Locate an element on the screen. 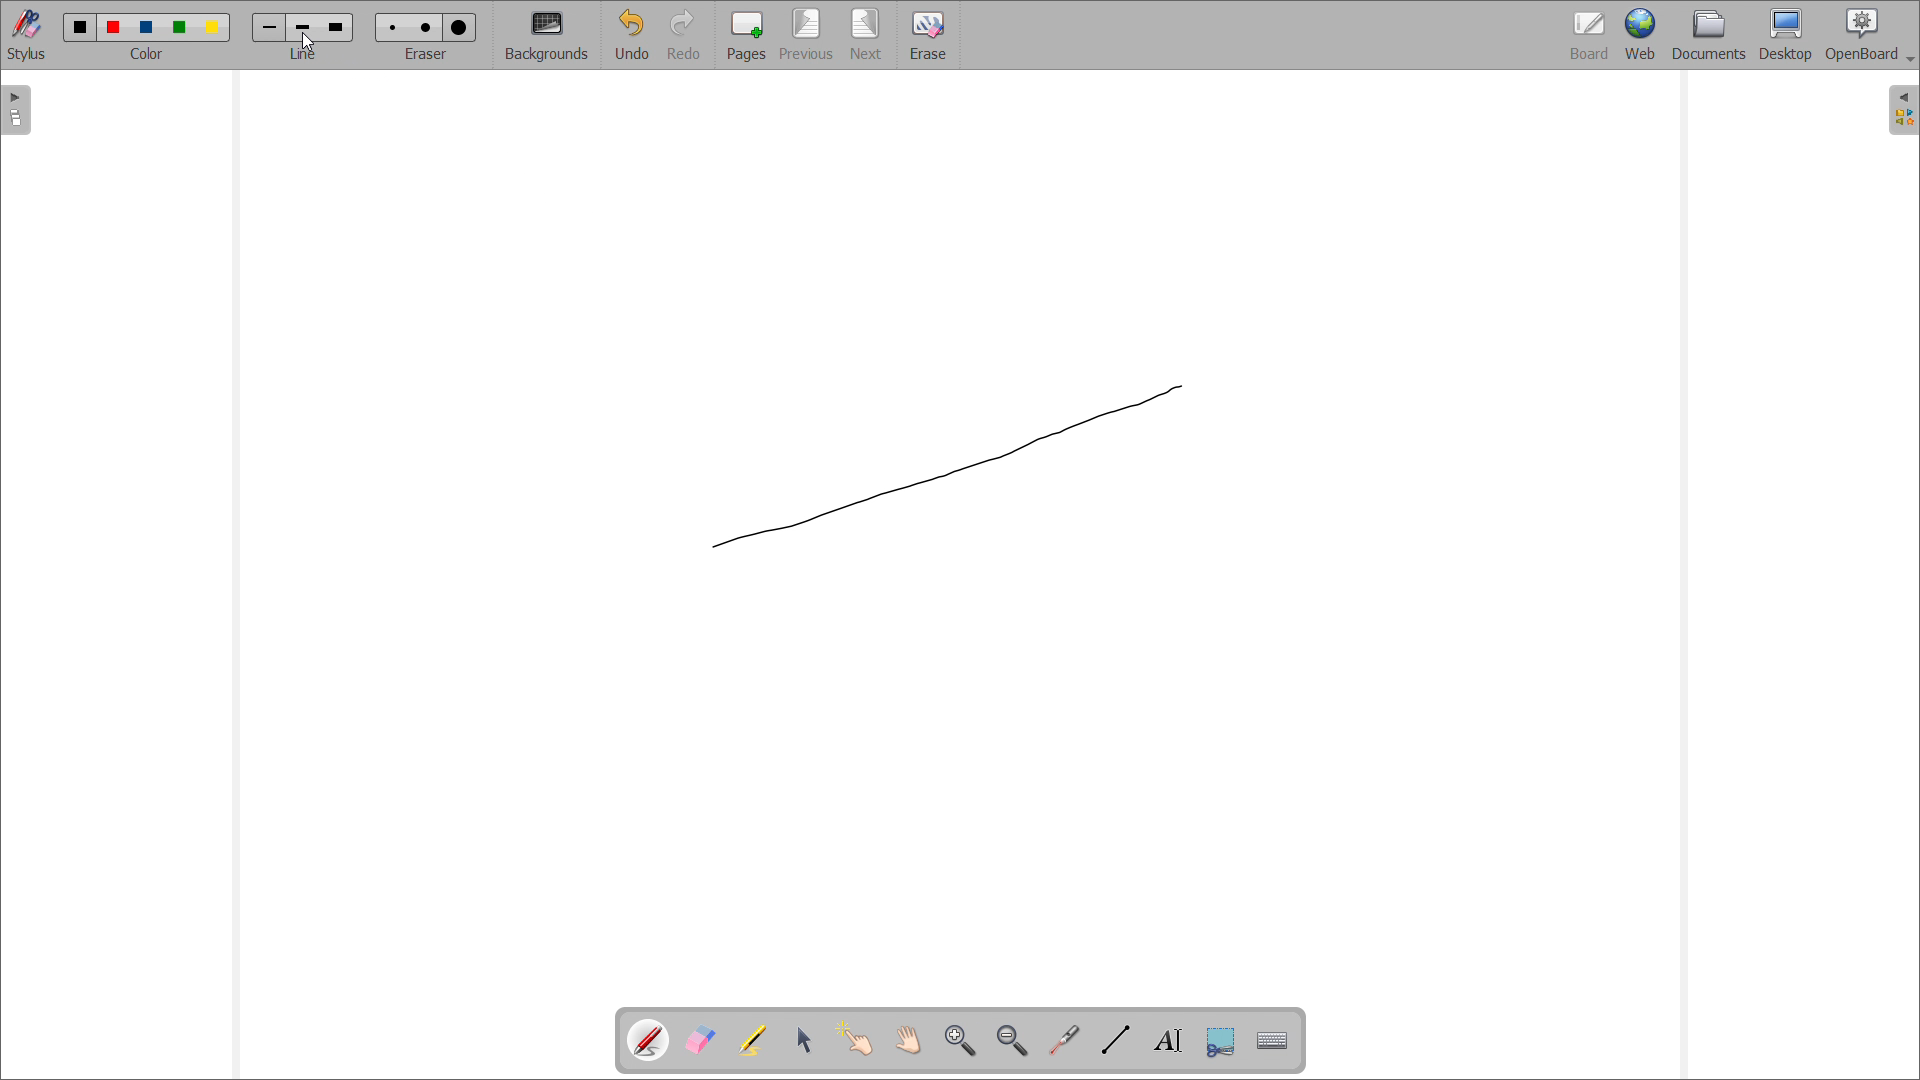  documents is located at coordinates (1709, 36).